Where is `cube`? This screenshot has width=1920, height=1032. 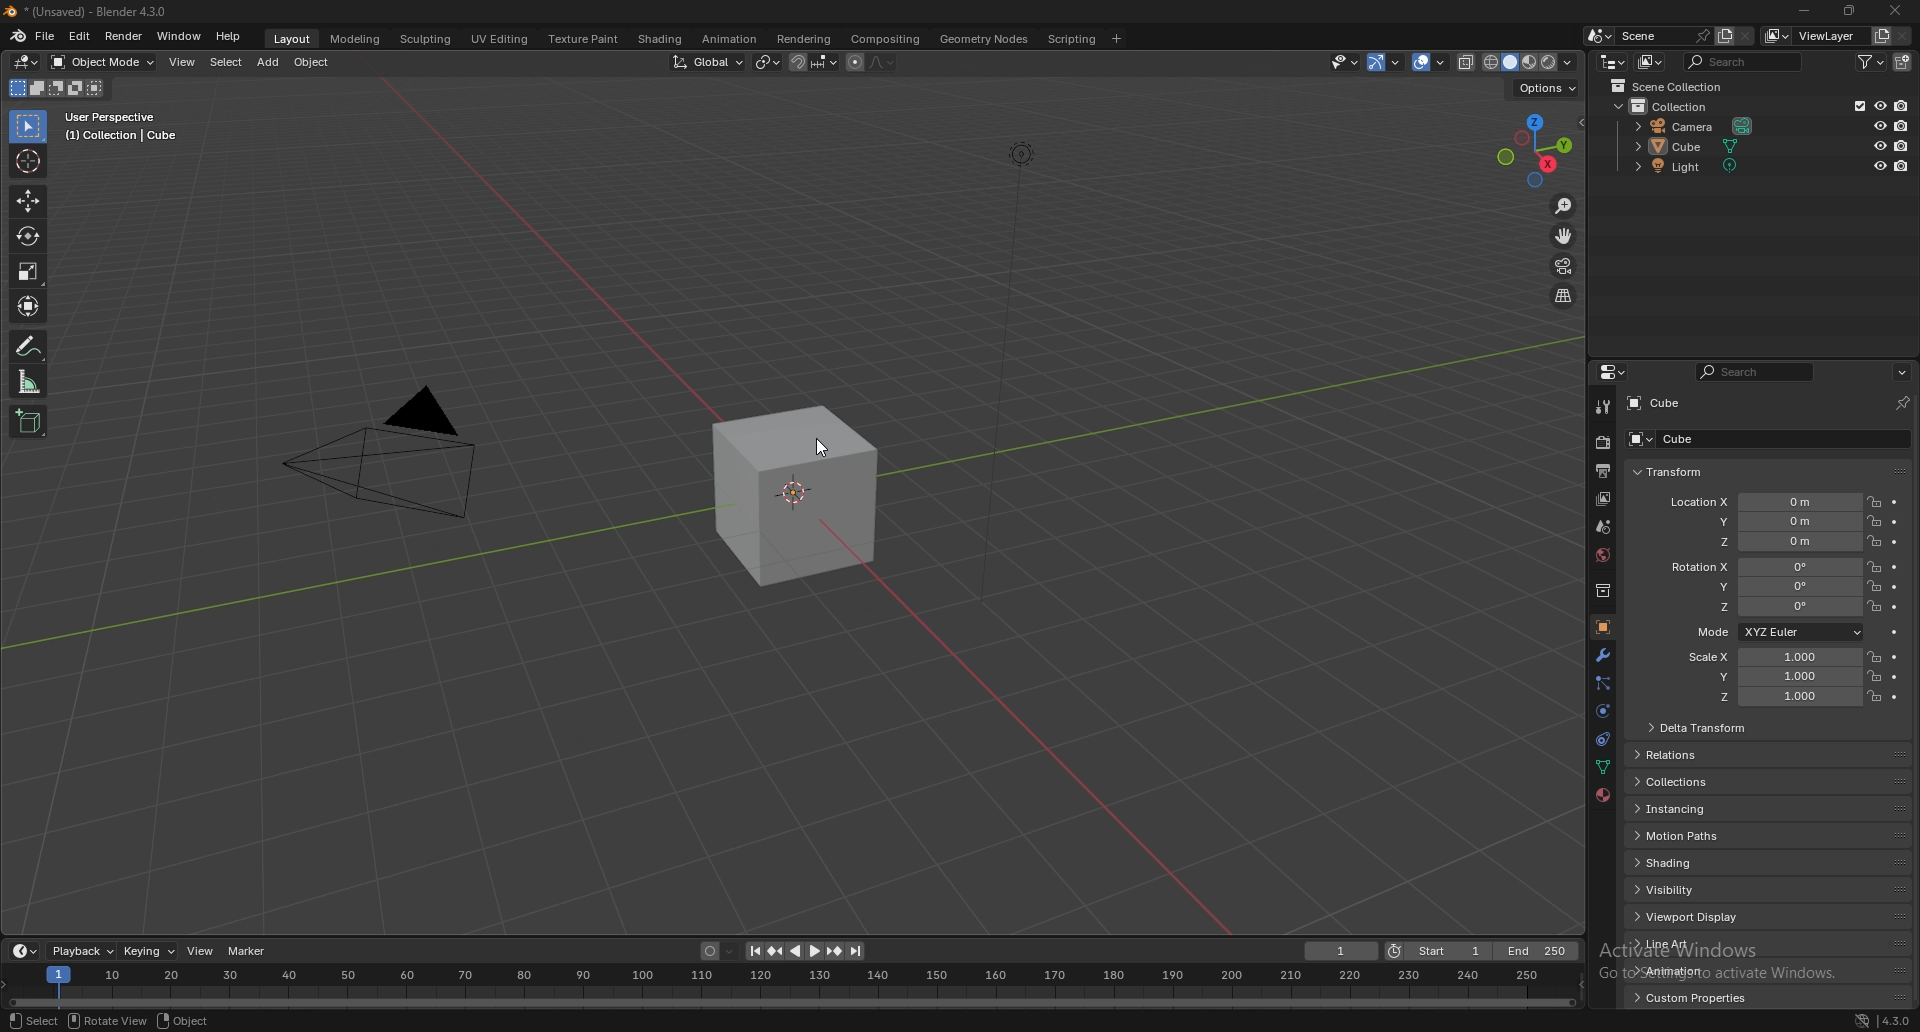 cube is located at coordinates (1695, 146).